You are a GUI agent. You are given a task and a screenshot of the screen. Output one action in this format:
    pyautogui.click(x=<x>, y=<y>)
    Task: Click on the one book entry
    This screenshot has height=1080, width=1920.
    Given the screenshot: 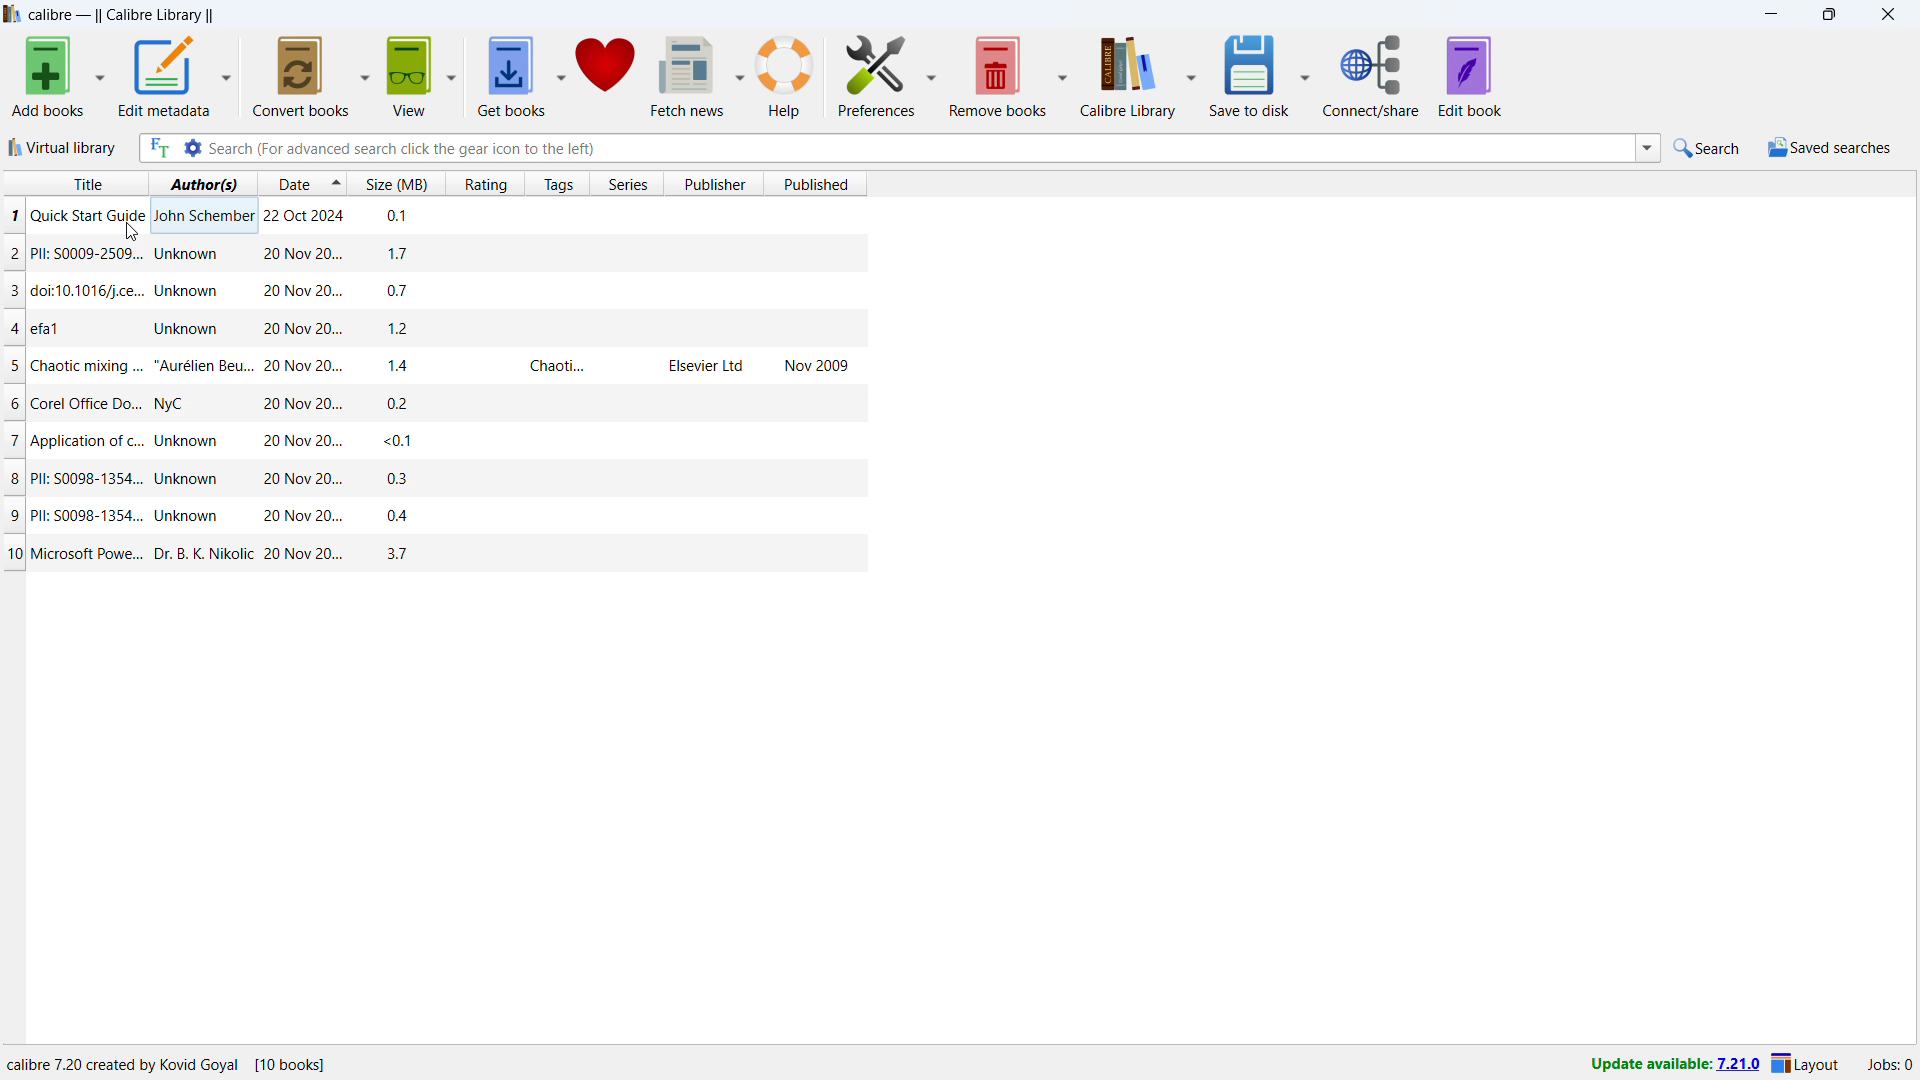 What is the action you would take?
    pyautogui.click(x=430, y=365)
    